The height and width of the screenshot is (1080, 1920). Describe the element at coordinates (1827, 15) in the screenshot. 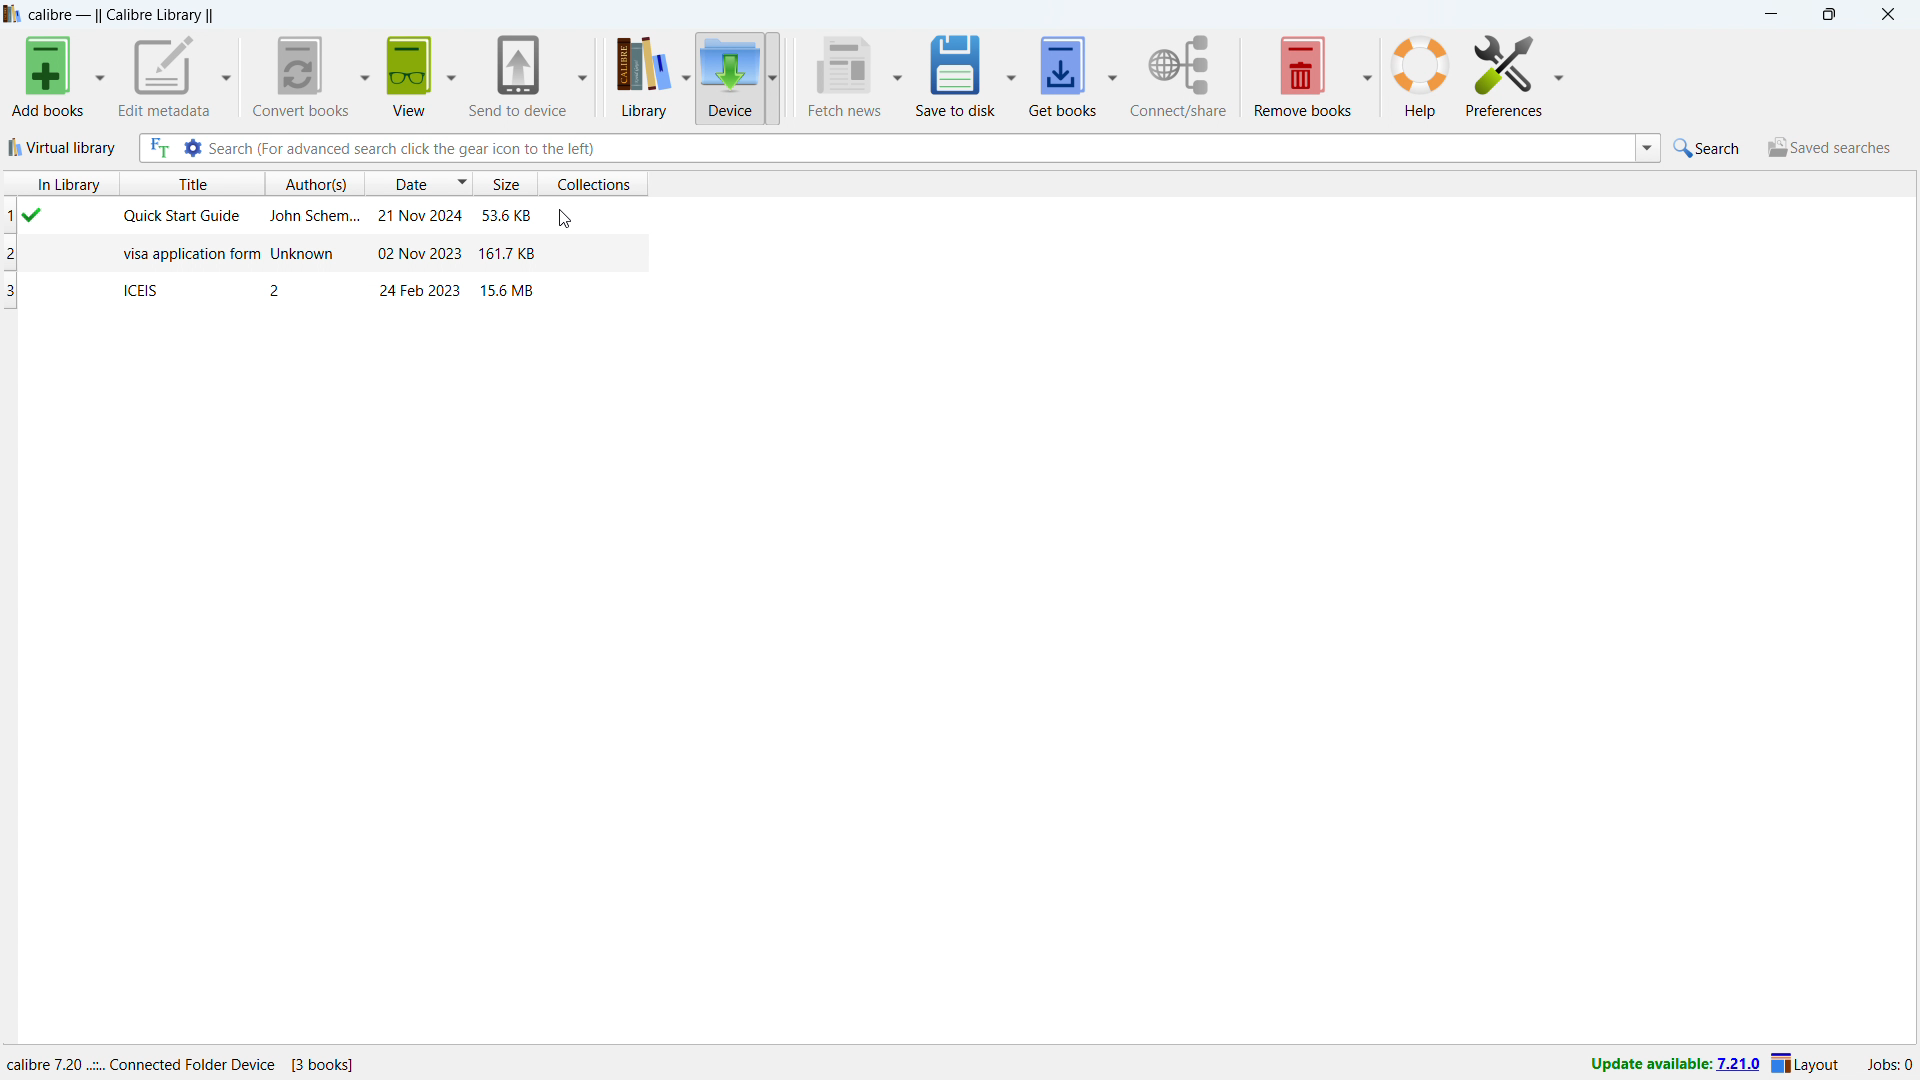

I see `maximize` at that location.